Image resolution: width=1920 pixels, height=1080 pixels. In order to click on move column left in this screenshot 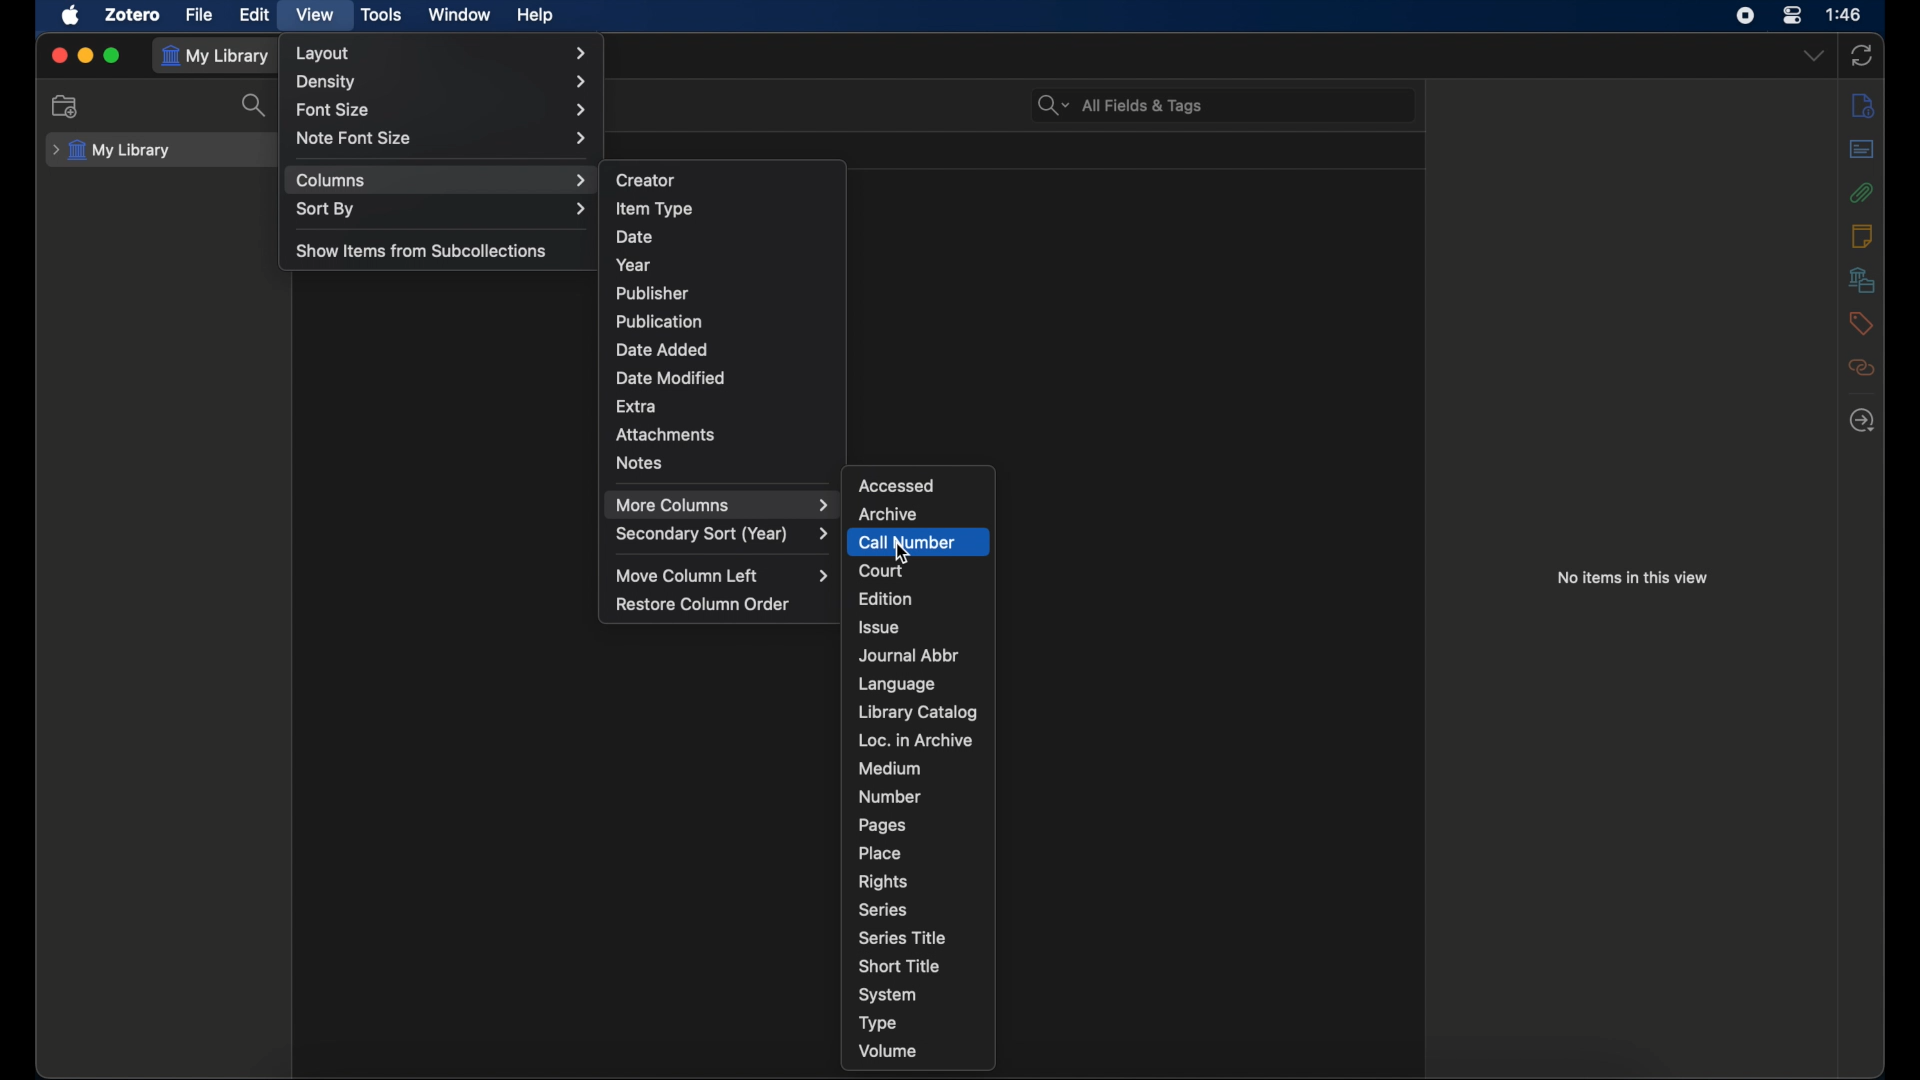, I will do `click(725, 576)`.